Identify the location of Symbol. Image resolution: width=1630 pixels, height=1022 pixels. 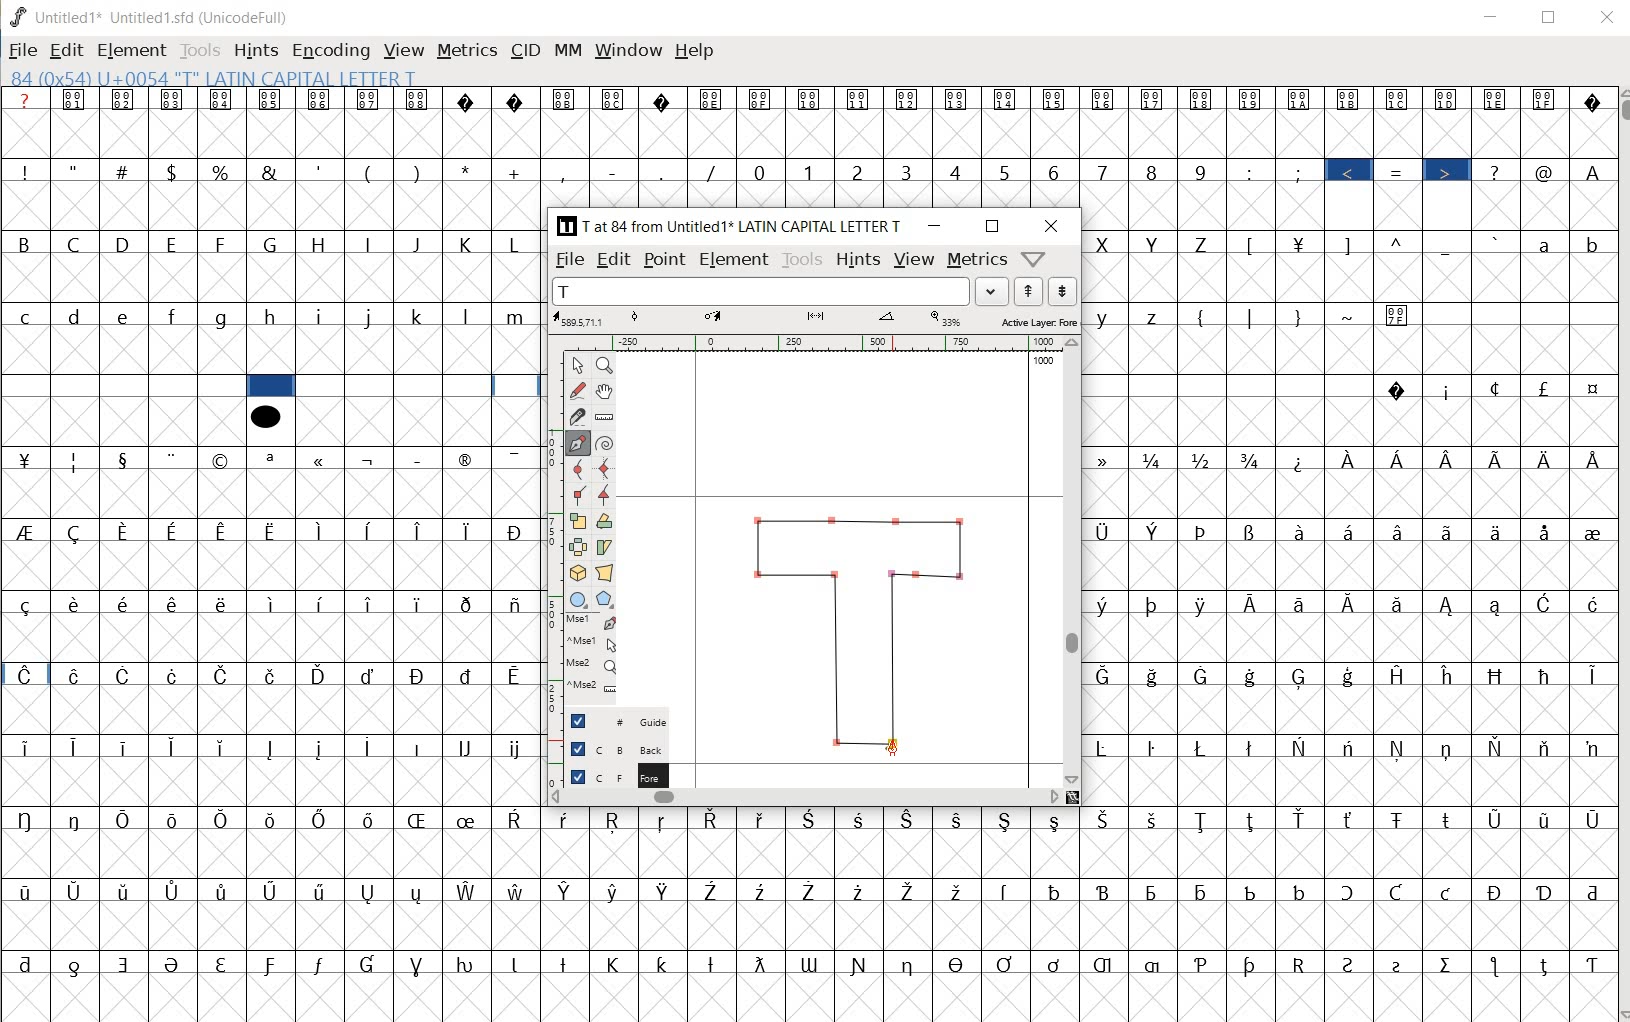
(1547, 532).